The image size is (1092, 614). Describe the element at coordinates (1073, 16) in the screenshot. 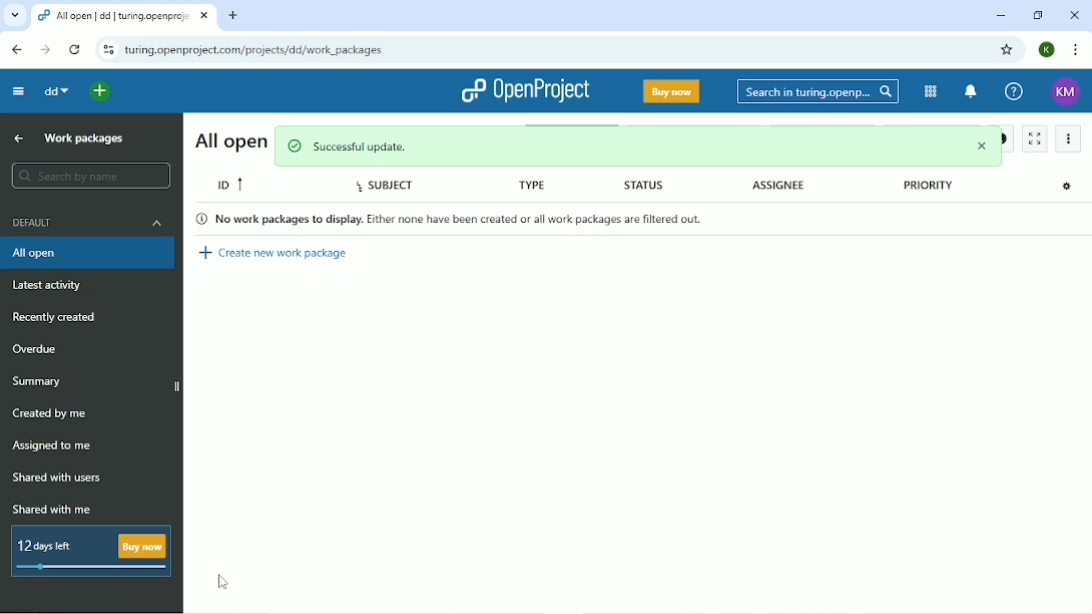

I see `Close` at that location.